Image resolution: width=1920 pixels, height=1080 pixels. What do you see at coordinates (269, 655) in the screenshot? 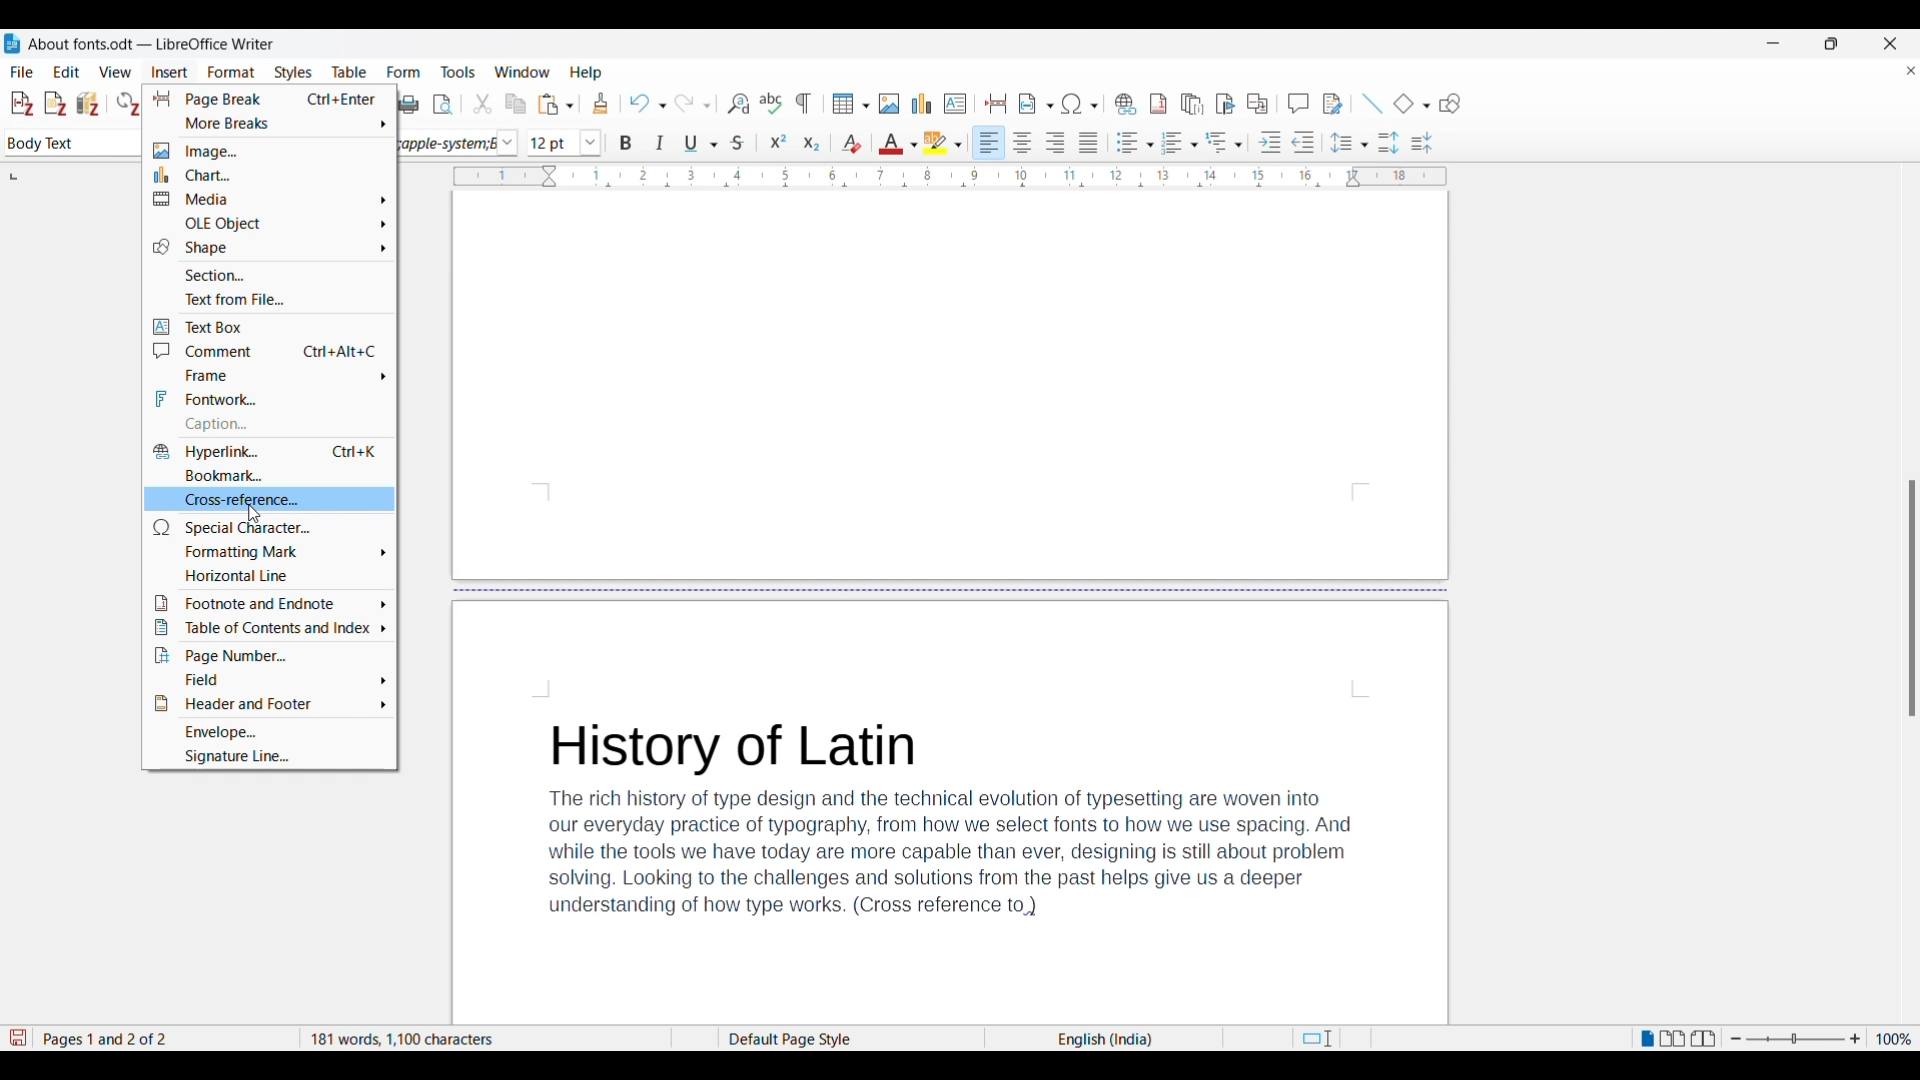
I see `Page number` at bounding box center [269, 655].